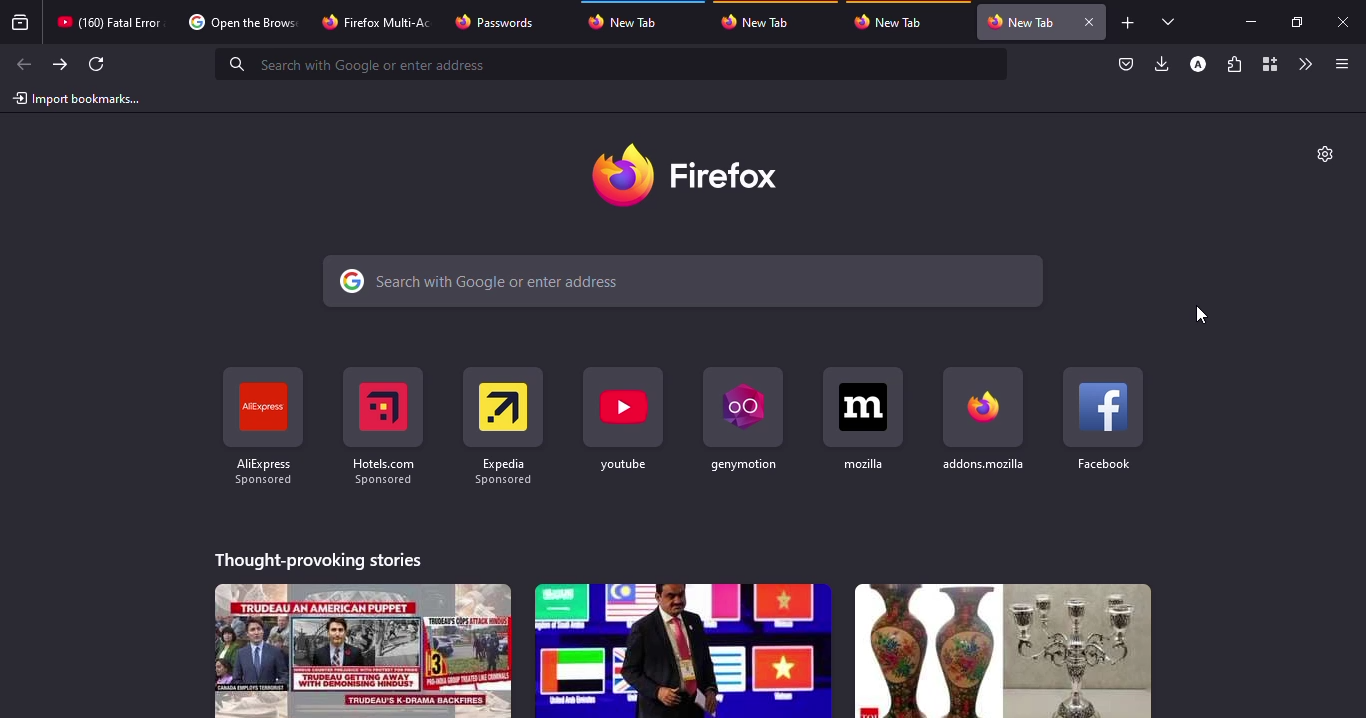 The width and height of the screenshot is (1366, 718). I want to click on tab, so click(761, 22).